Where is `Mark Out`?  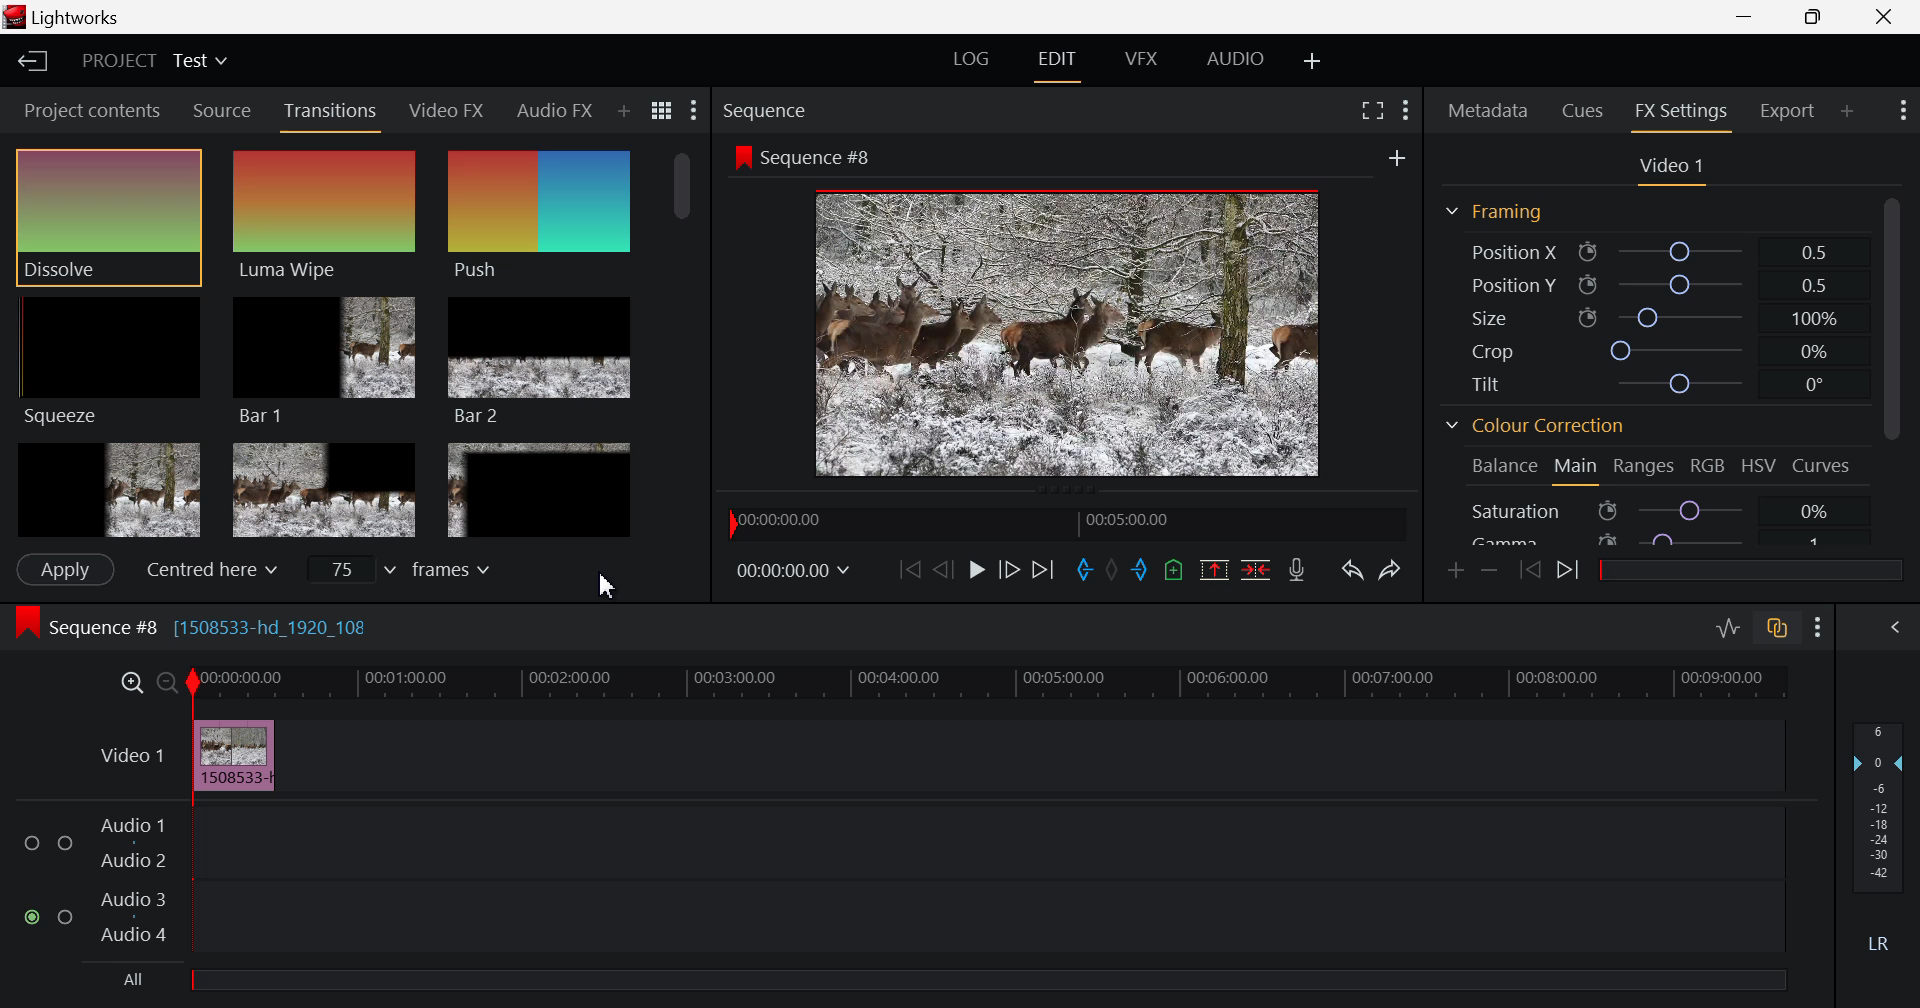 Mark Out is located at coordinates (1140, 573).